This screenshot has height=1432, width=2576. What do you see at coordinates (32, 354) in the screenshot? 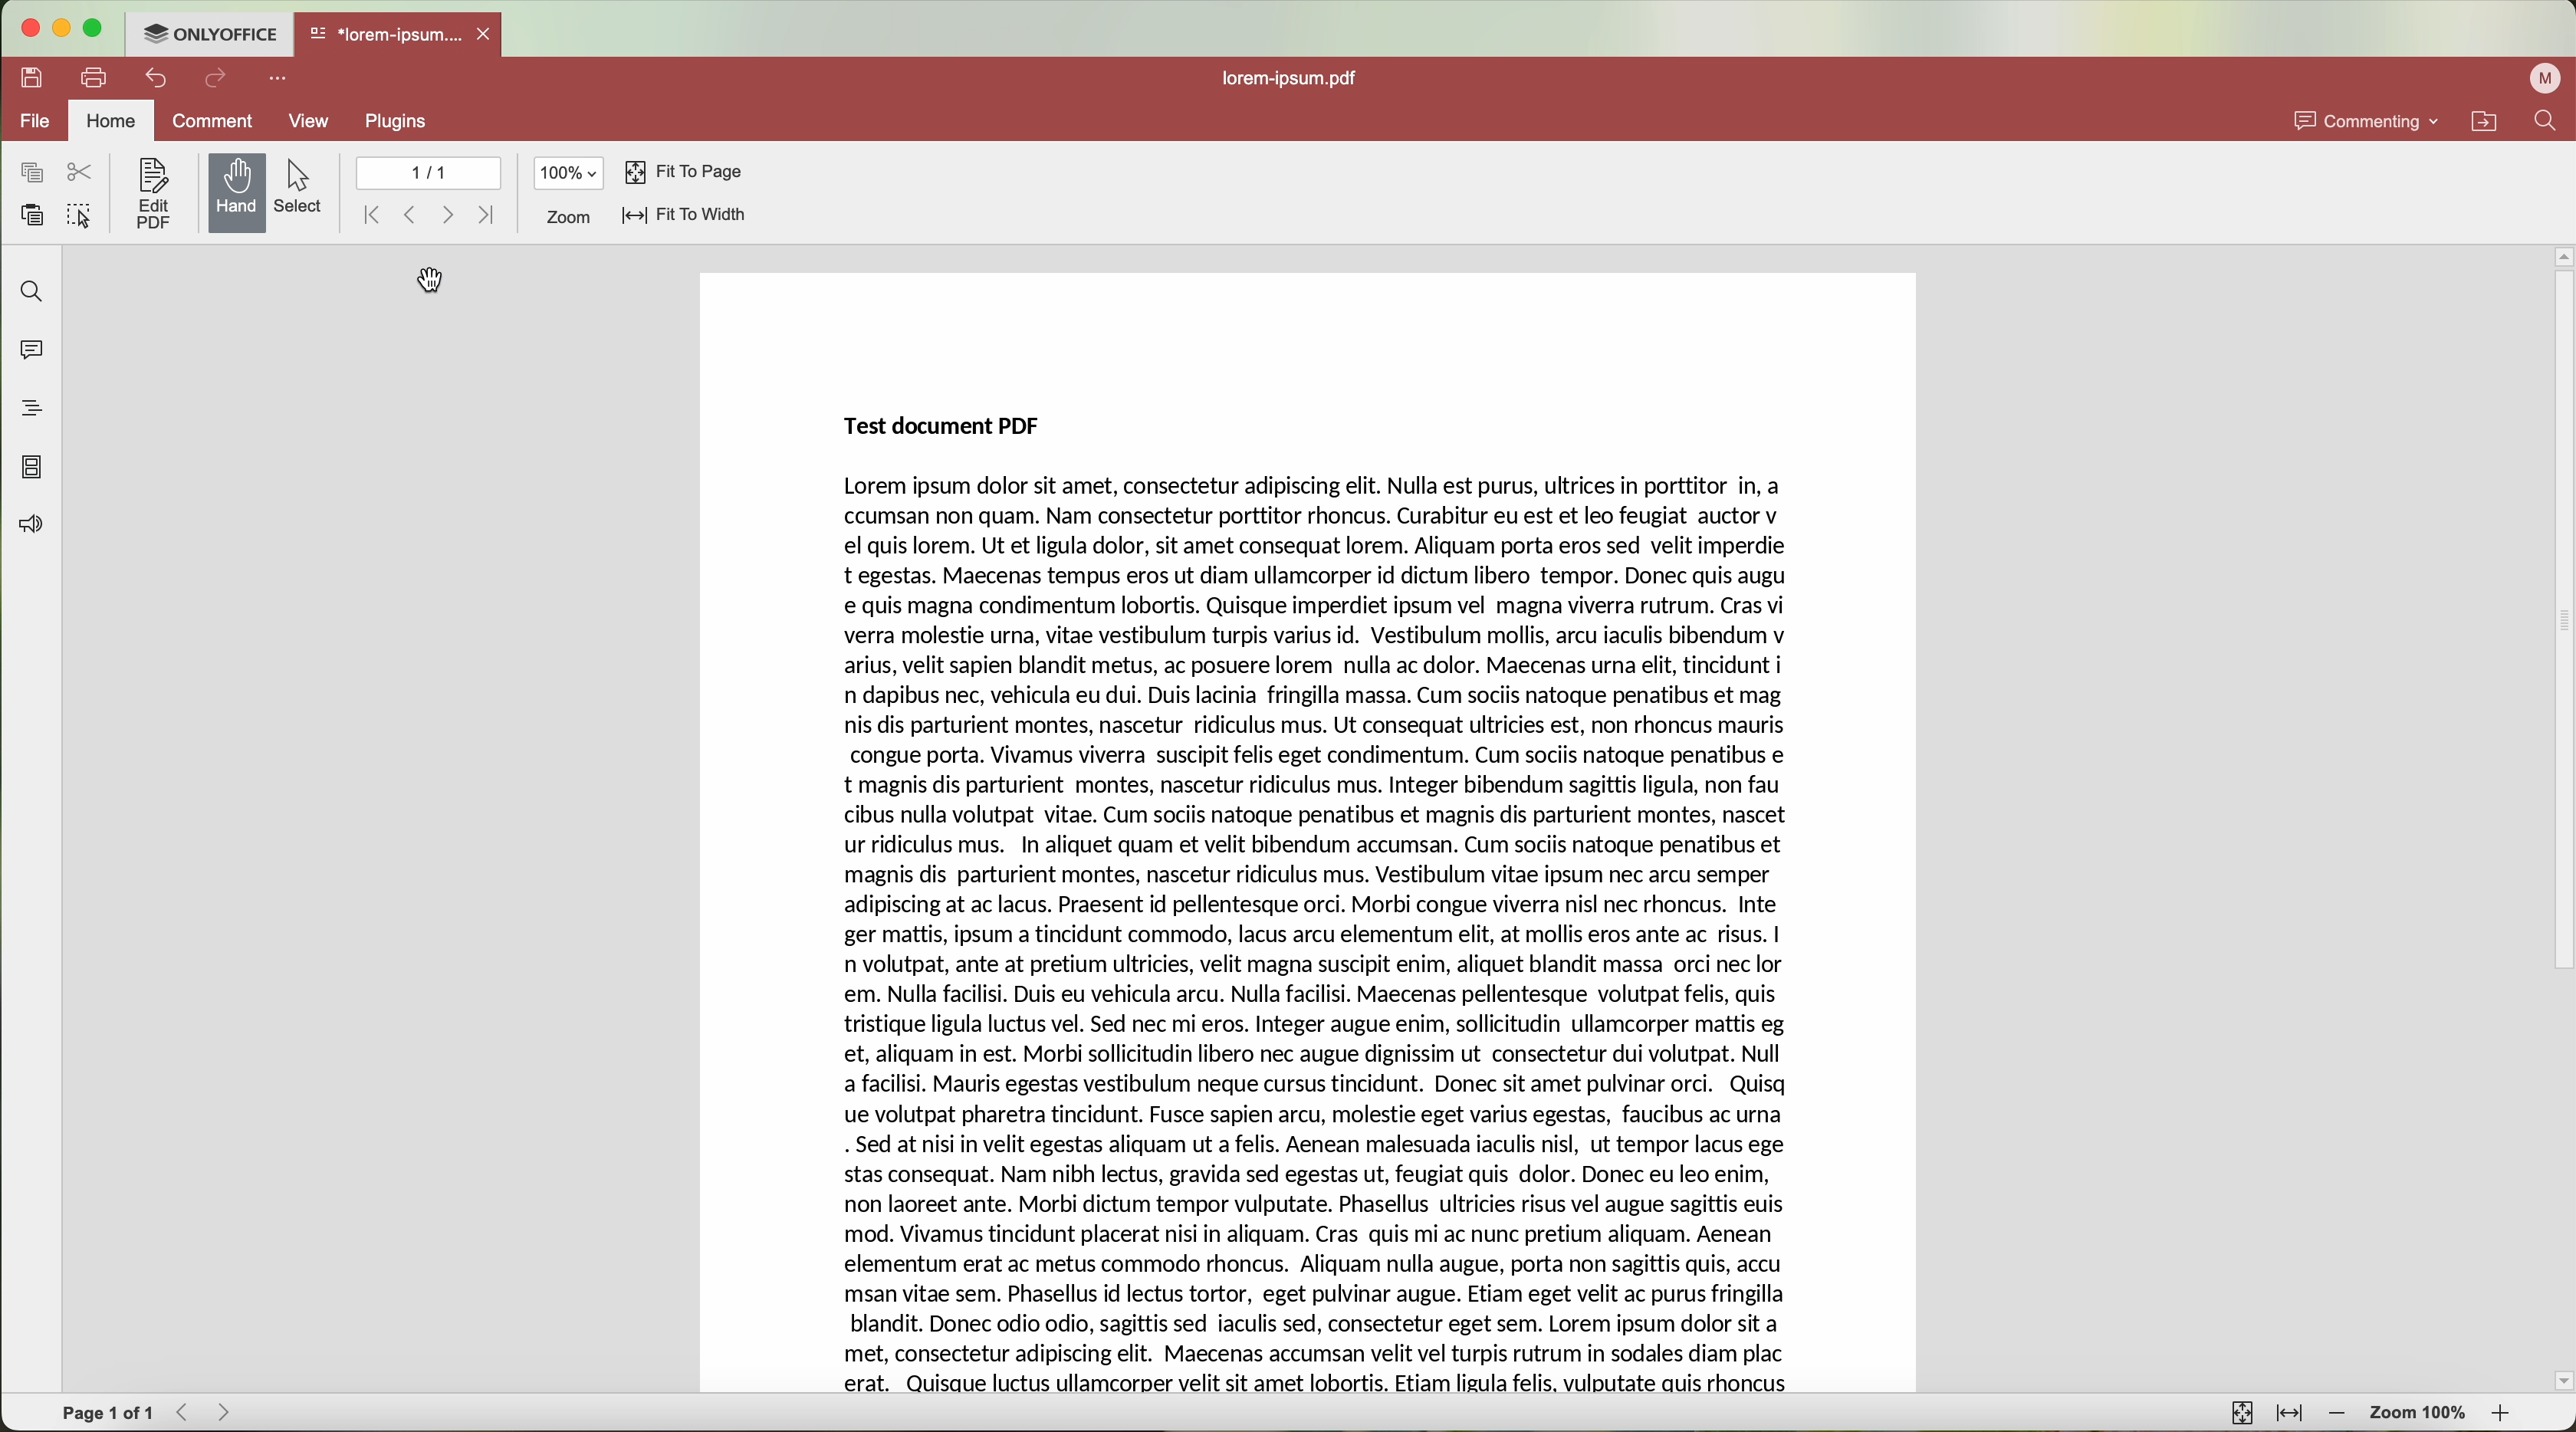
I see `comments` at bounding box center [32, 354].